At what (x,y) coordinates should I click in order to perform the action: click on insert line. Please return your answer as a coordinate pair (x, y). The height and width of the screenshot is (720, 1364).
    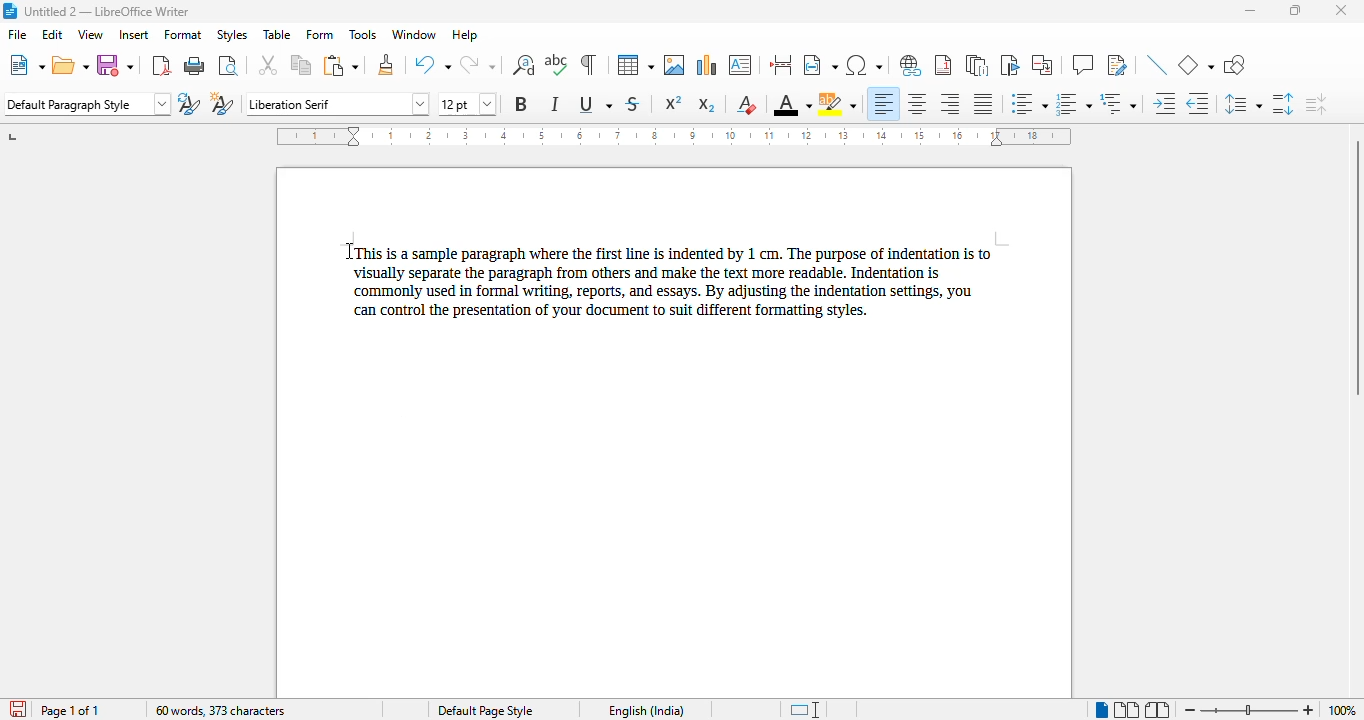
    Looking at the image, I should click on (1157, 65).